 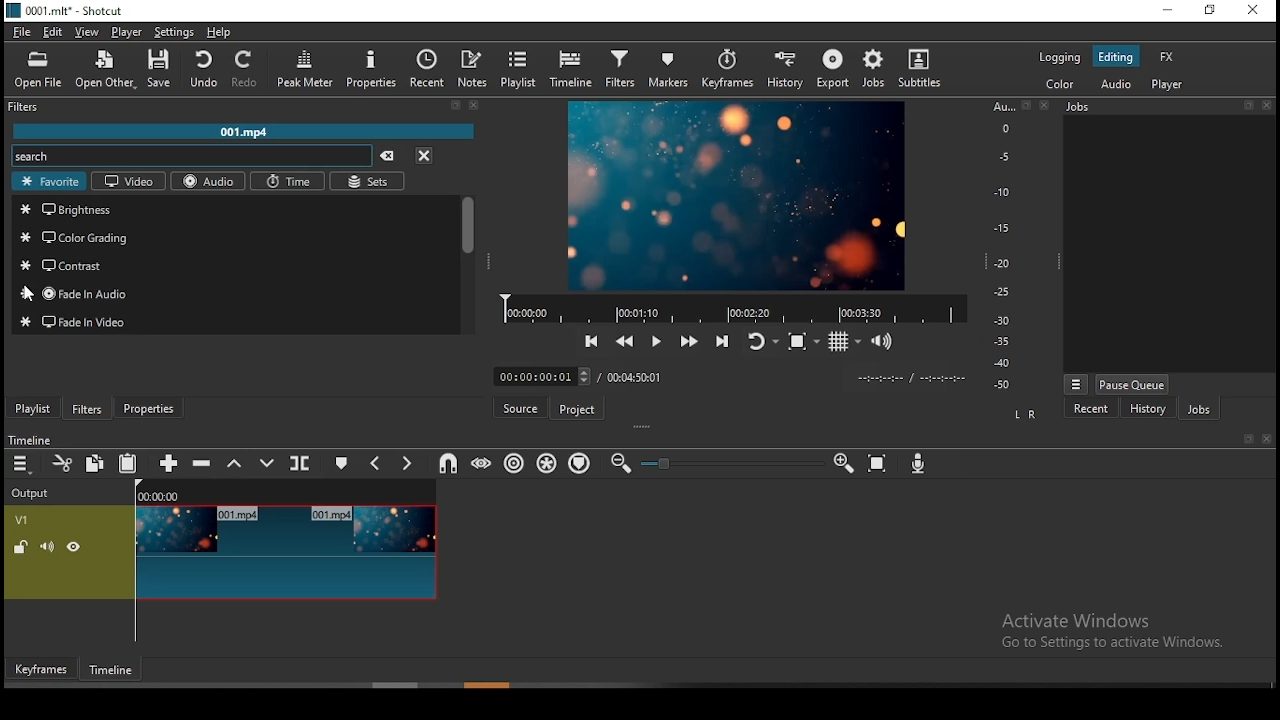 I want to click on subtitles, so click(x=920, y=69).